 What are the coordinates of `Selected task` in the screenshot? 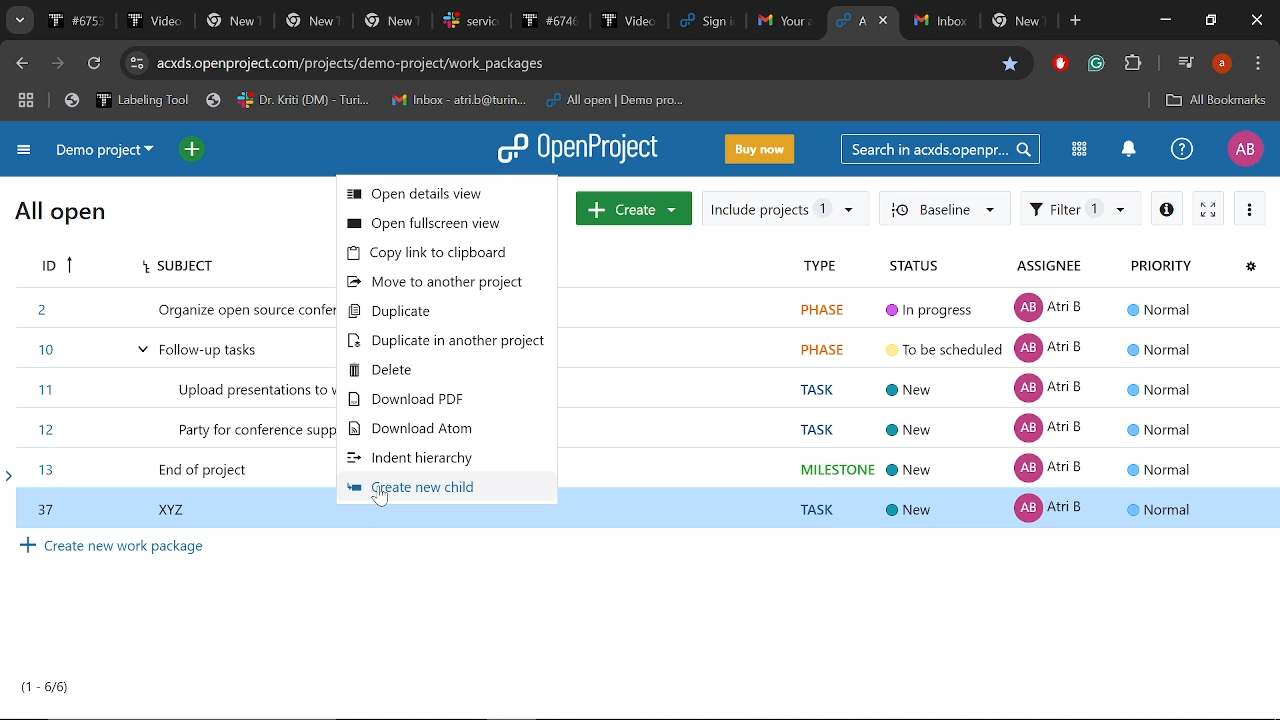 It's located at (641, 514).